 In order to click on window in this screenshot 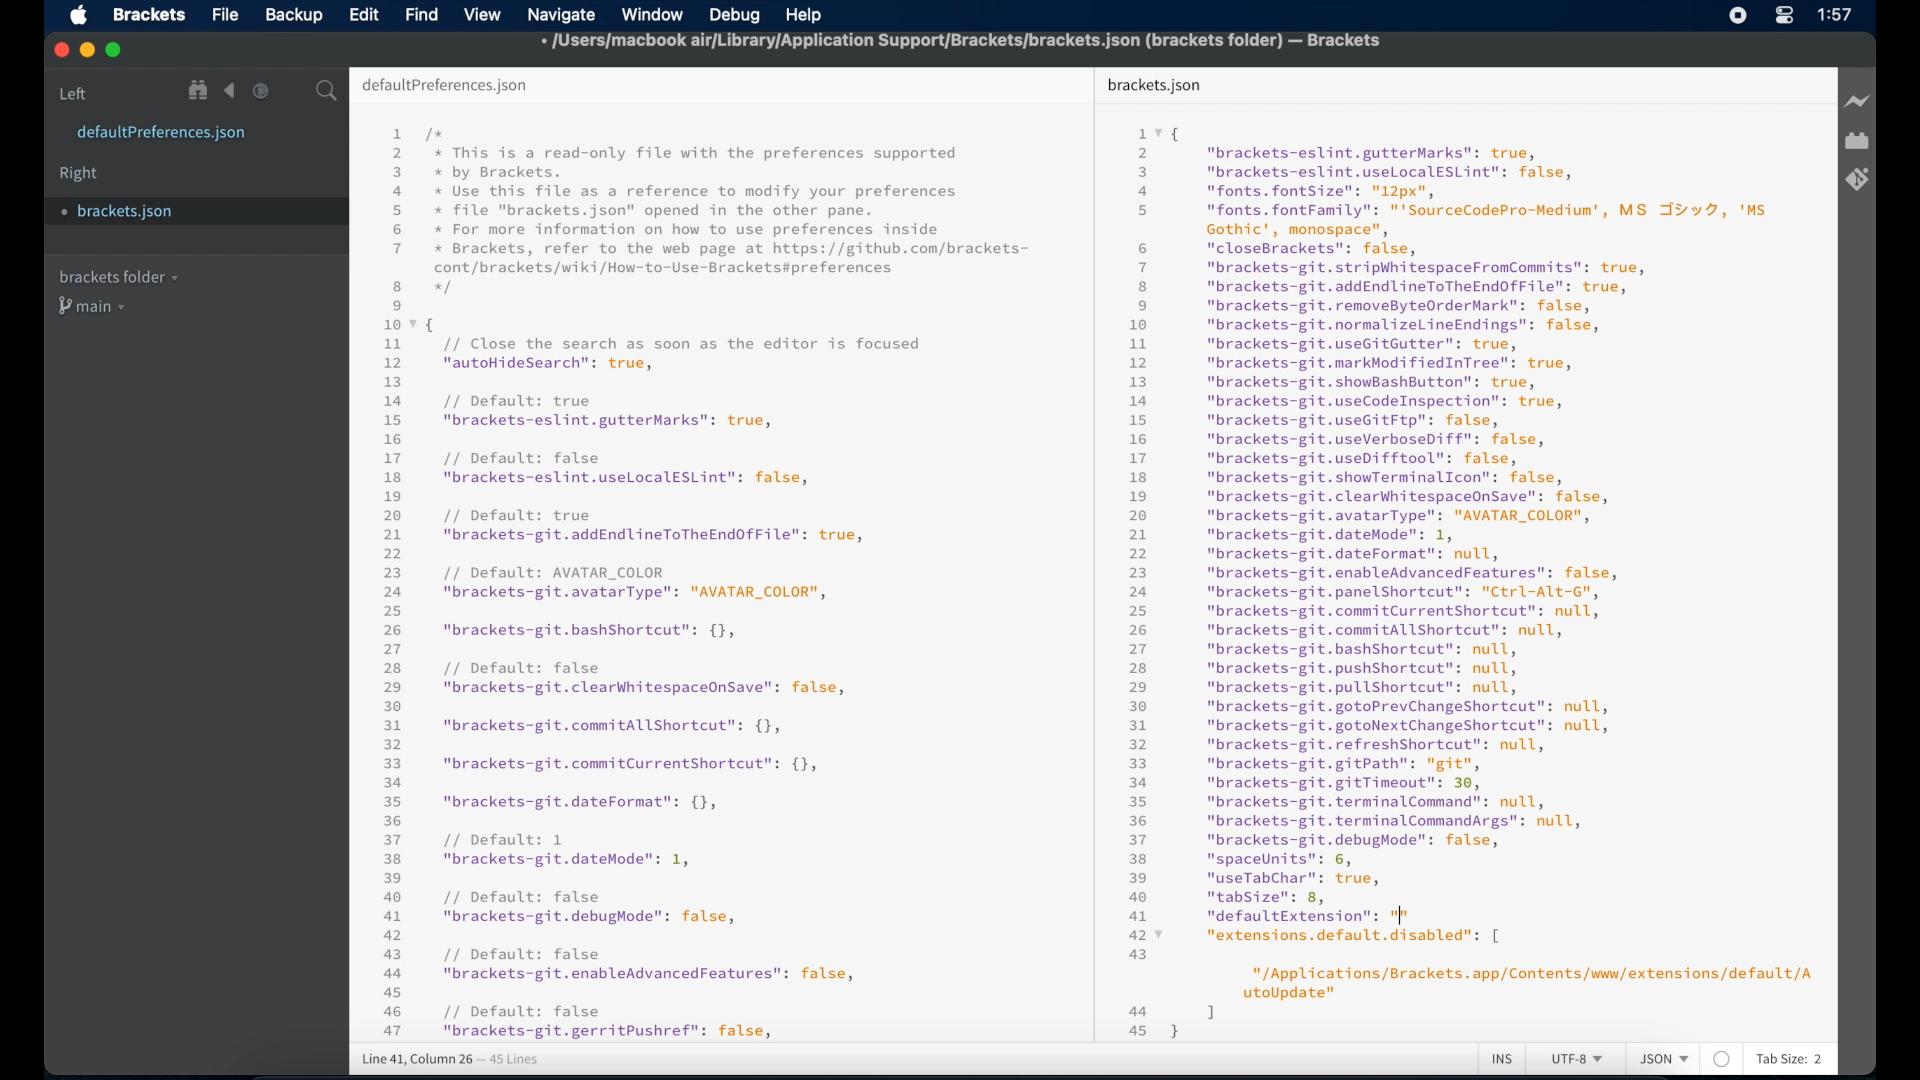, I will do `click(651, 14)`.